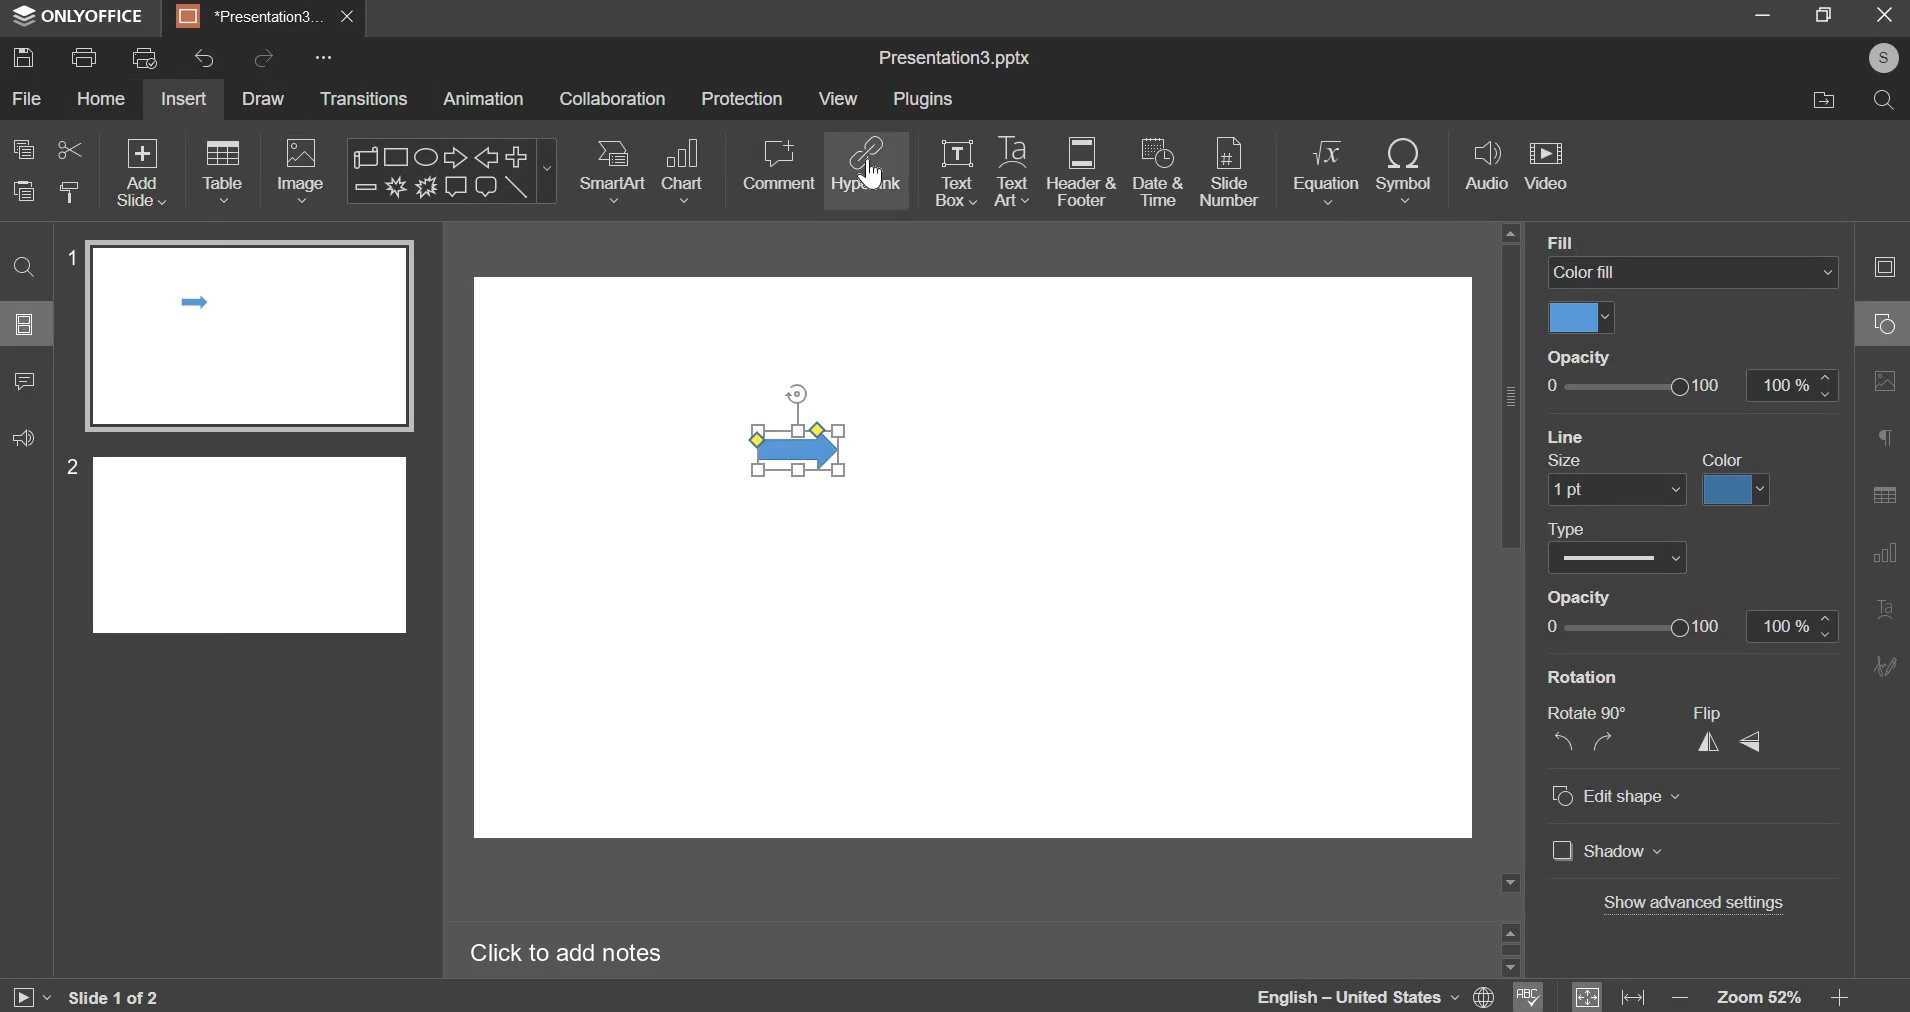 This screenshot has width=1910, height=1012. Describe the element at coordinates (1566, 435) in the screenshot. I see `line` at that location.